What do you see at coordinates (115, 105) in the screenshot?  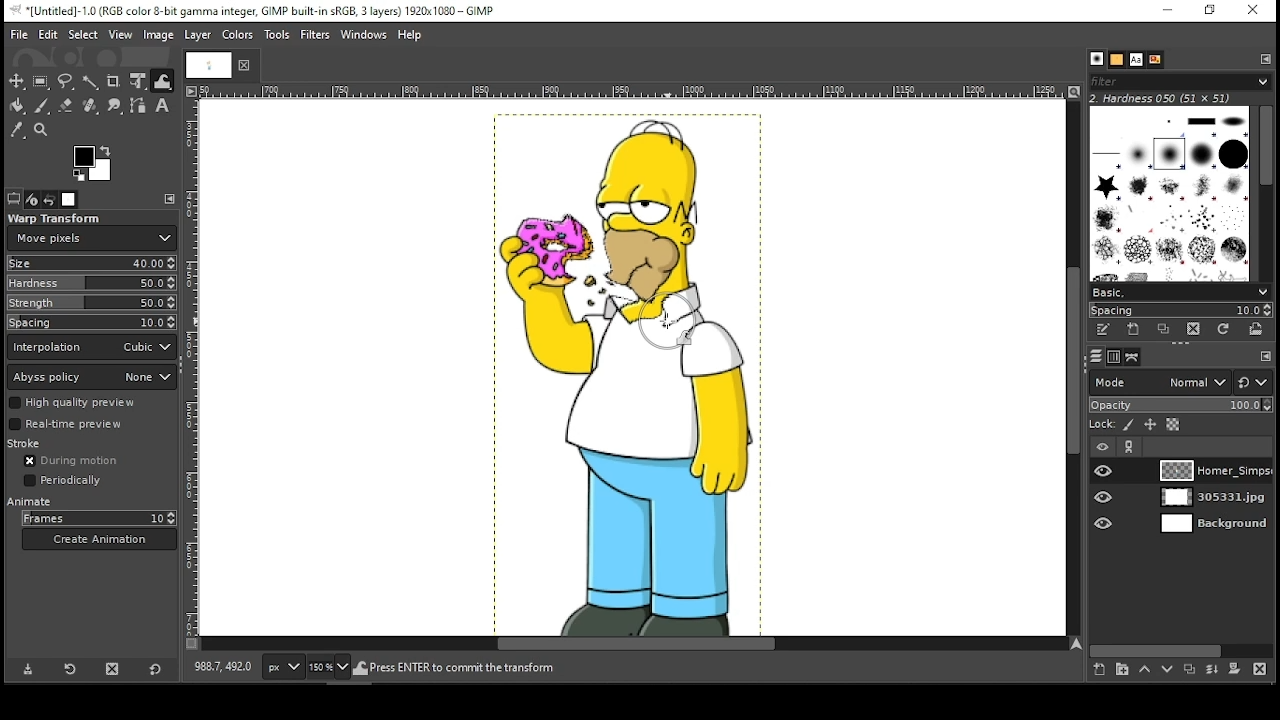 I see `smudge tool` at bounding box center [115, 105].